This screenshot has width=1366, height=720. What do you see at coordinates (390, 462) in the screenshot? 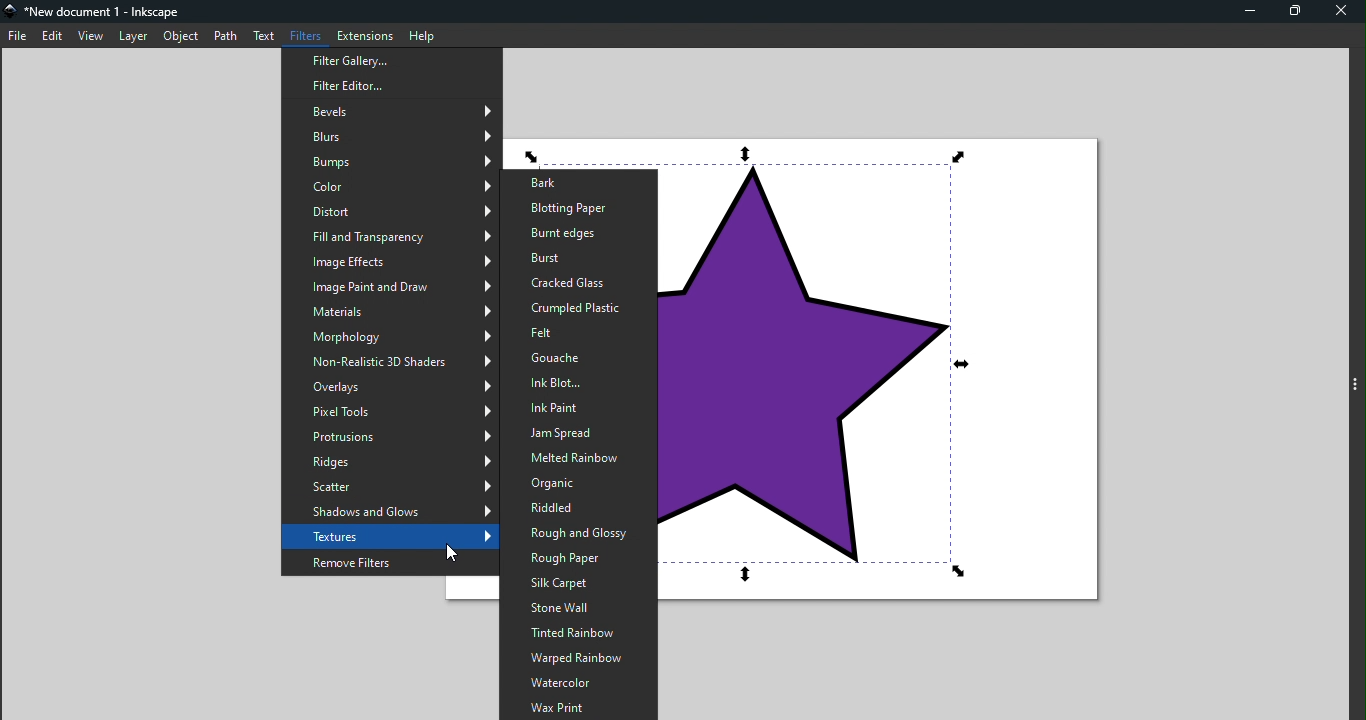
I see `Ridges` at bounding box center [390, 462].